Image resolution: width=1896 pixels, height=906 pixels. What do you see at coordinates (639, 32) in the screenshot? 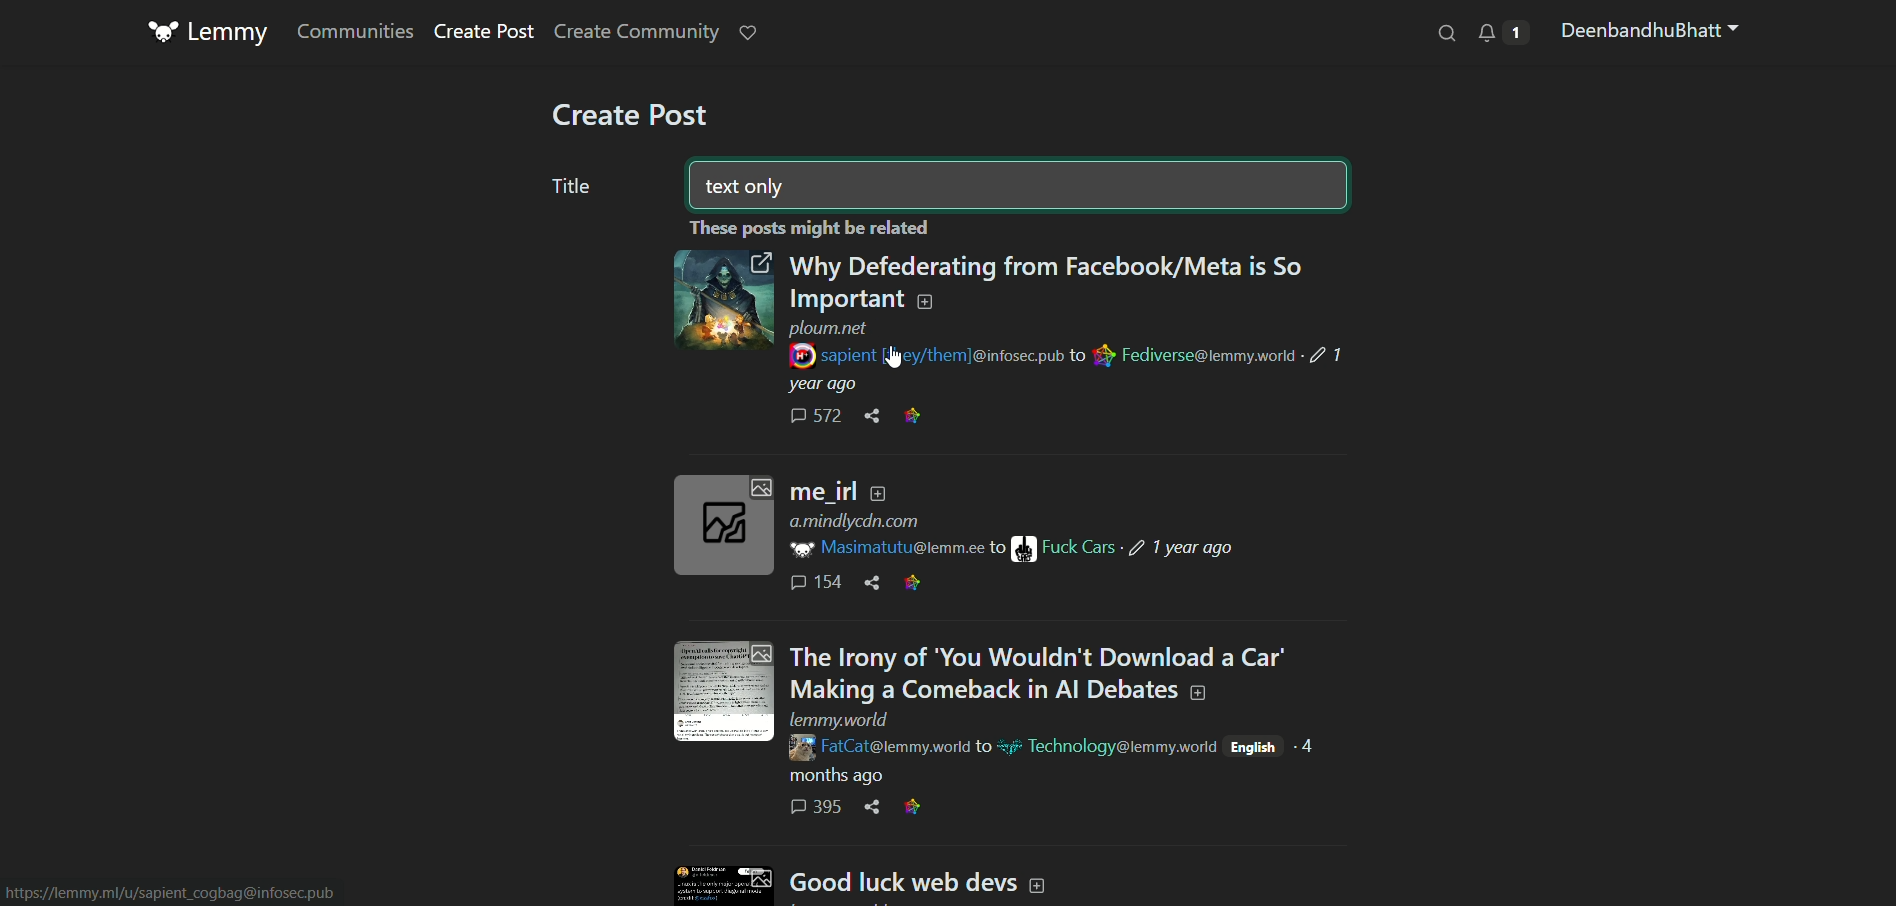
I see `create community` at bounding box center [639, 32].